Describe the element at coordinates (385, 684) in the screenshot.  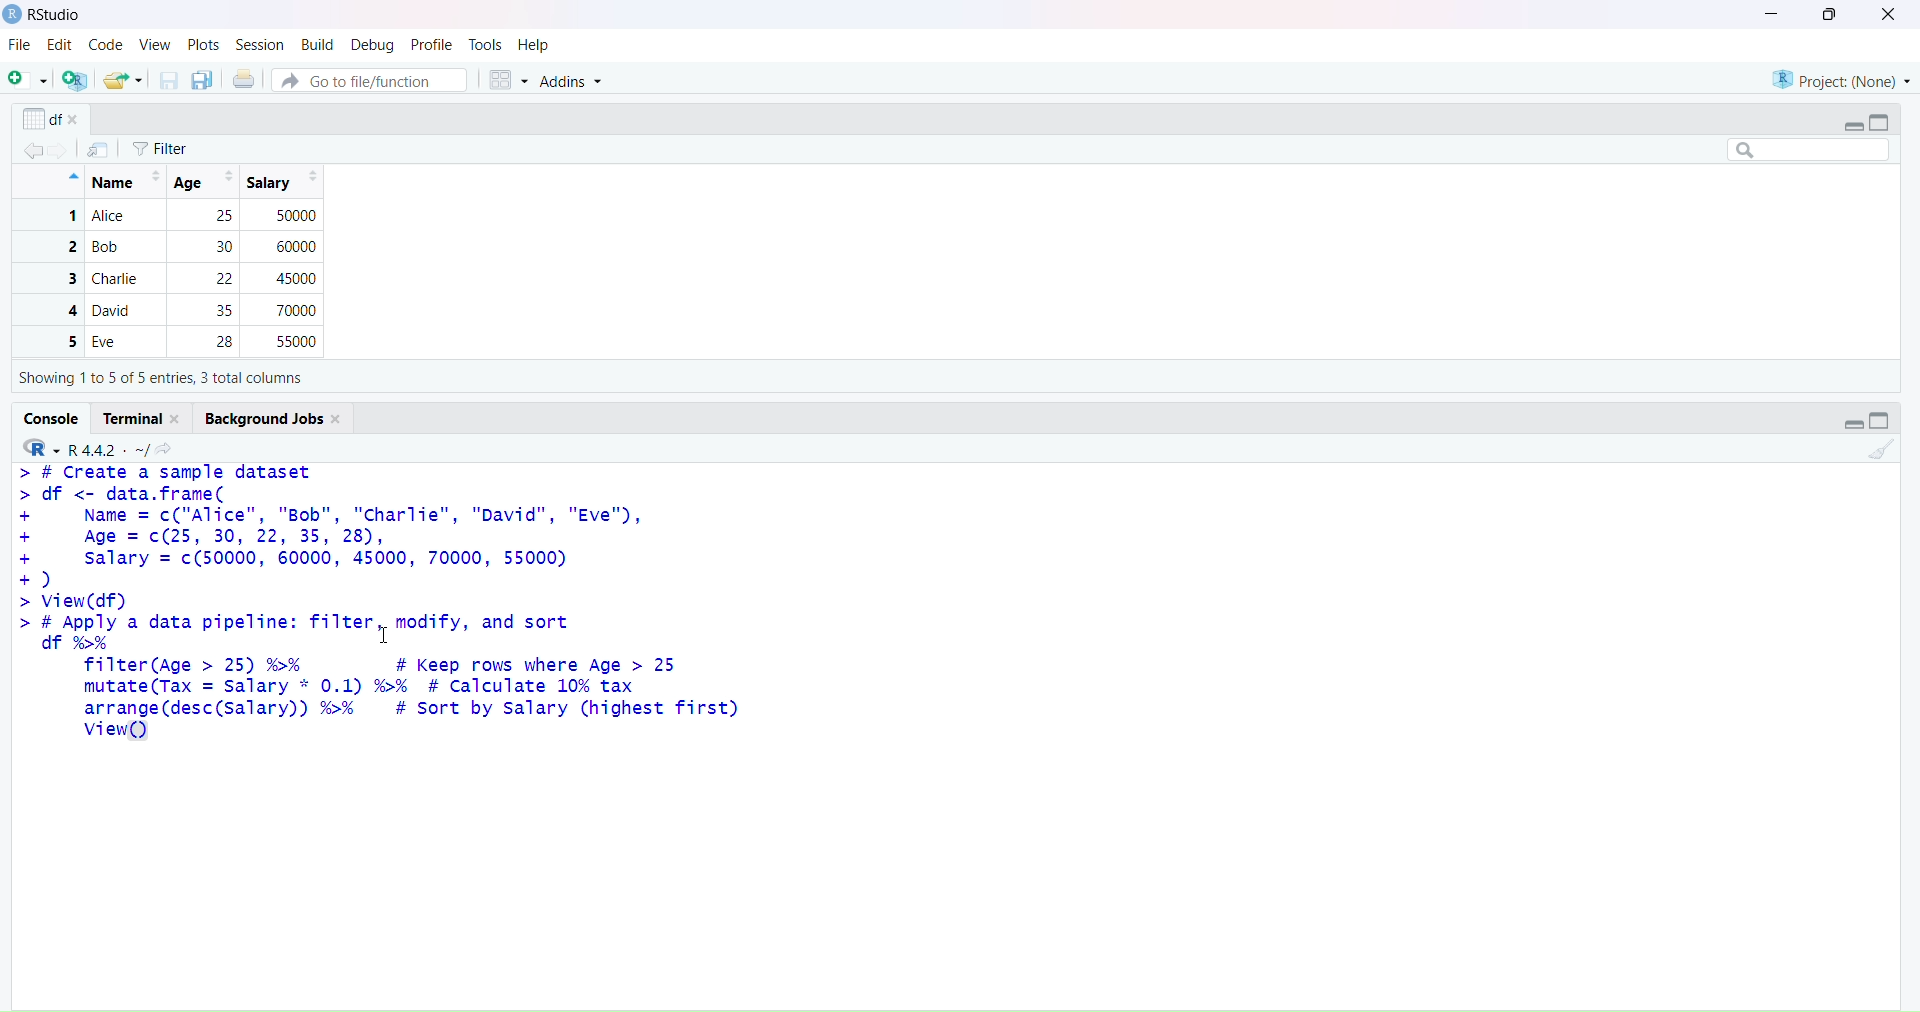
I see `> # Apply a data pipeline: T1lter, moaity, anda sort
df %% T
filter(Age > 25) %% # Keep rows where Age > 25
mutate(Tax = Salary * 0.1) %% # Calculate 10% tax
arrange (desc(Salary)) %% # sort by salary (highest first)
view()` at that location.